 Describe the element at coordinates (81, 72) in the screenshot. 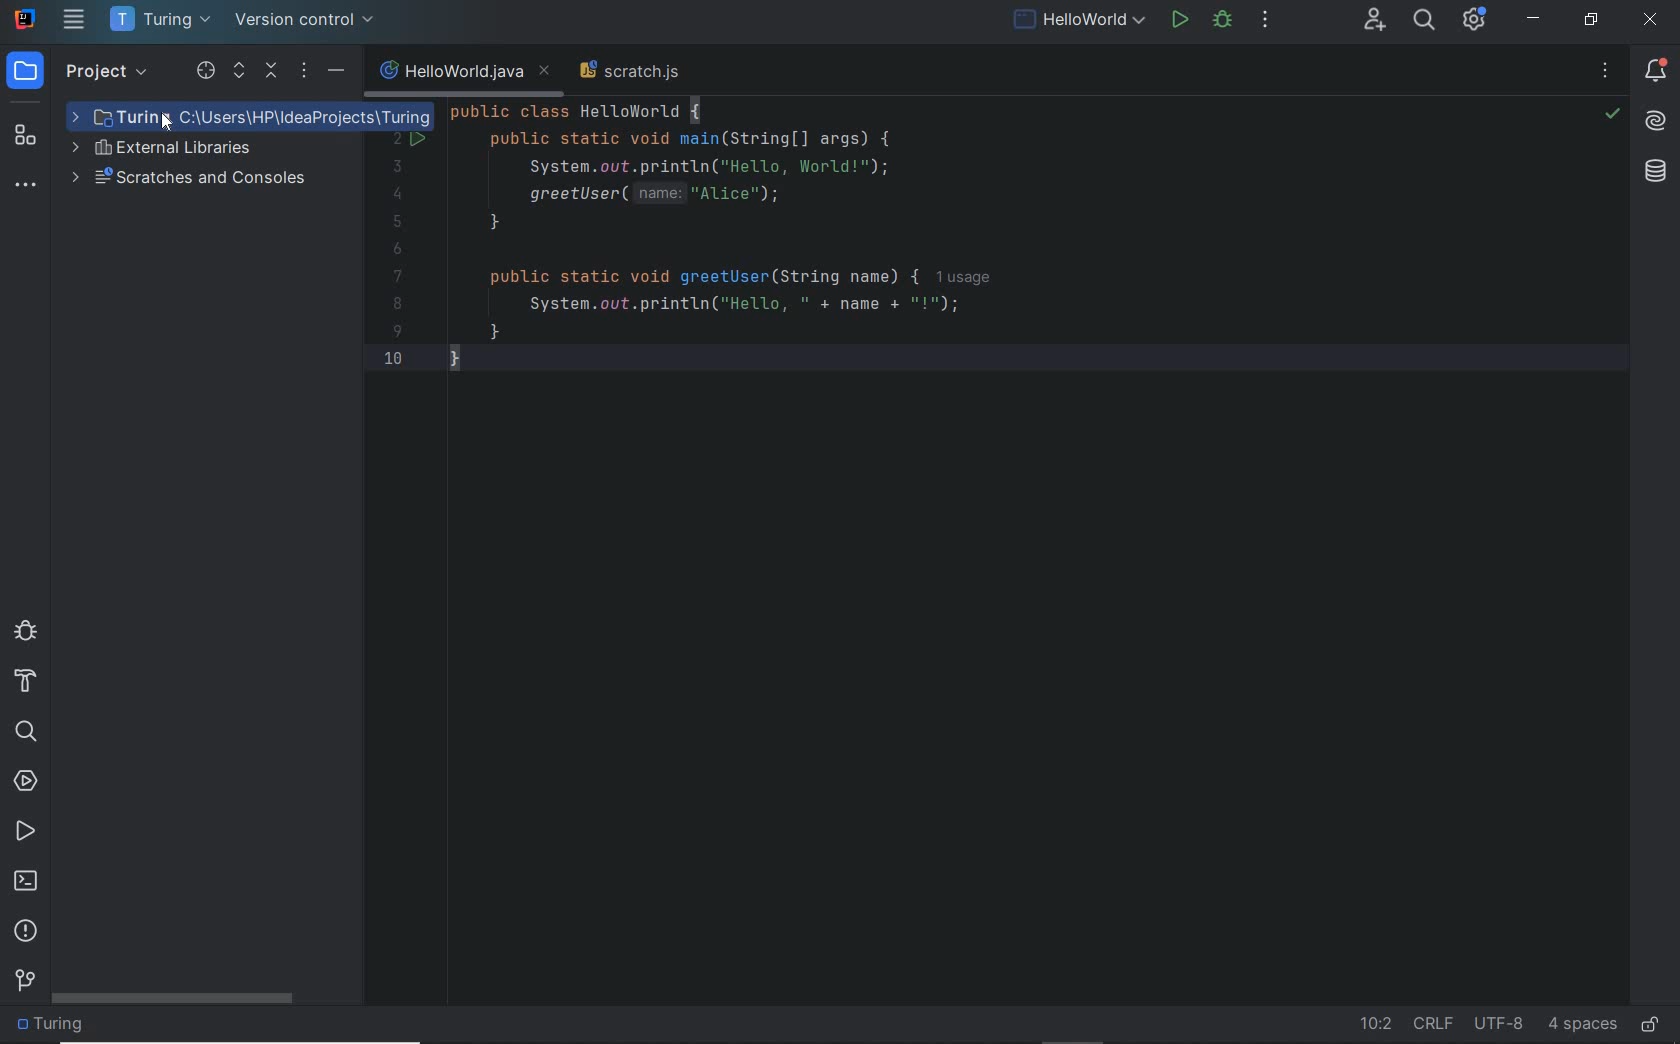

I see `project` at that location.